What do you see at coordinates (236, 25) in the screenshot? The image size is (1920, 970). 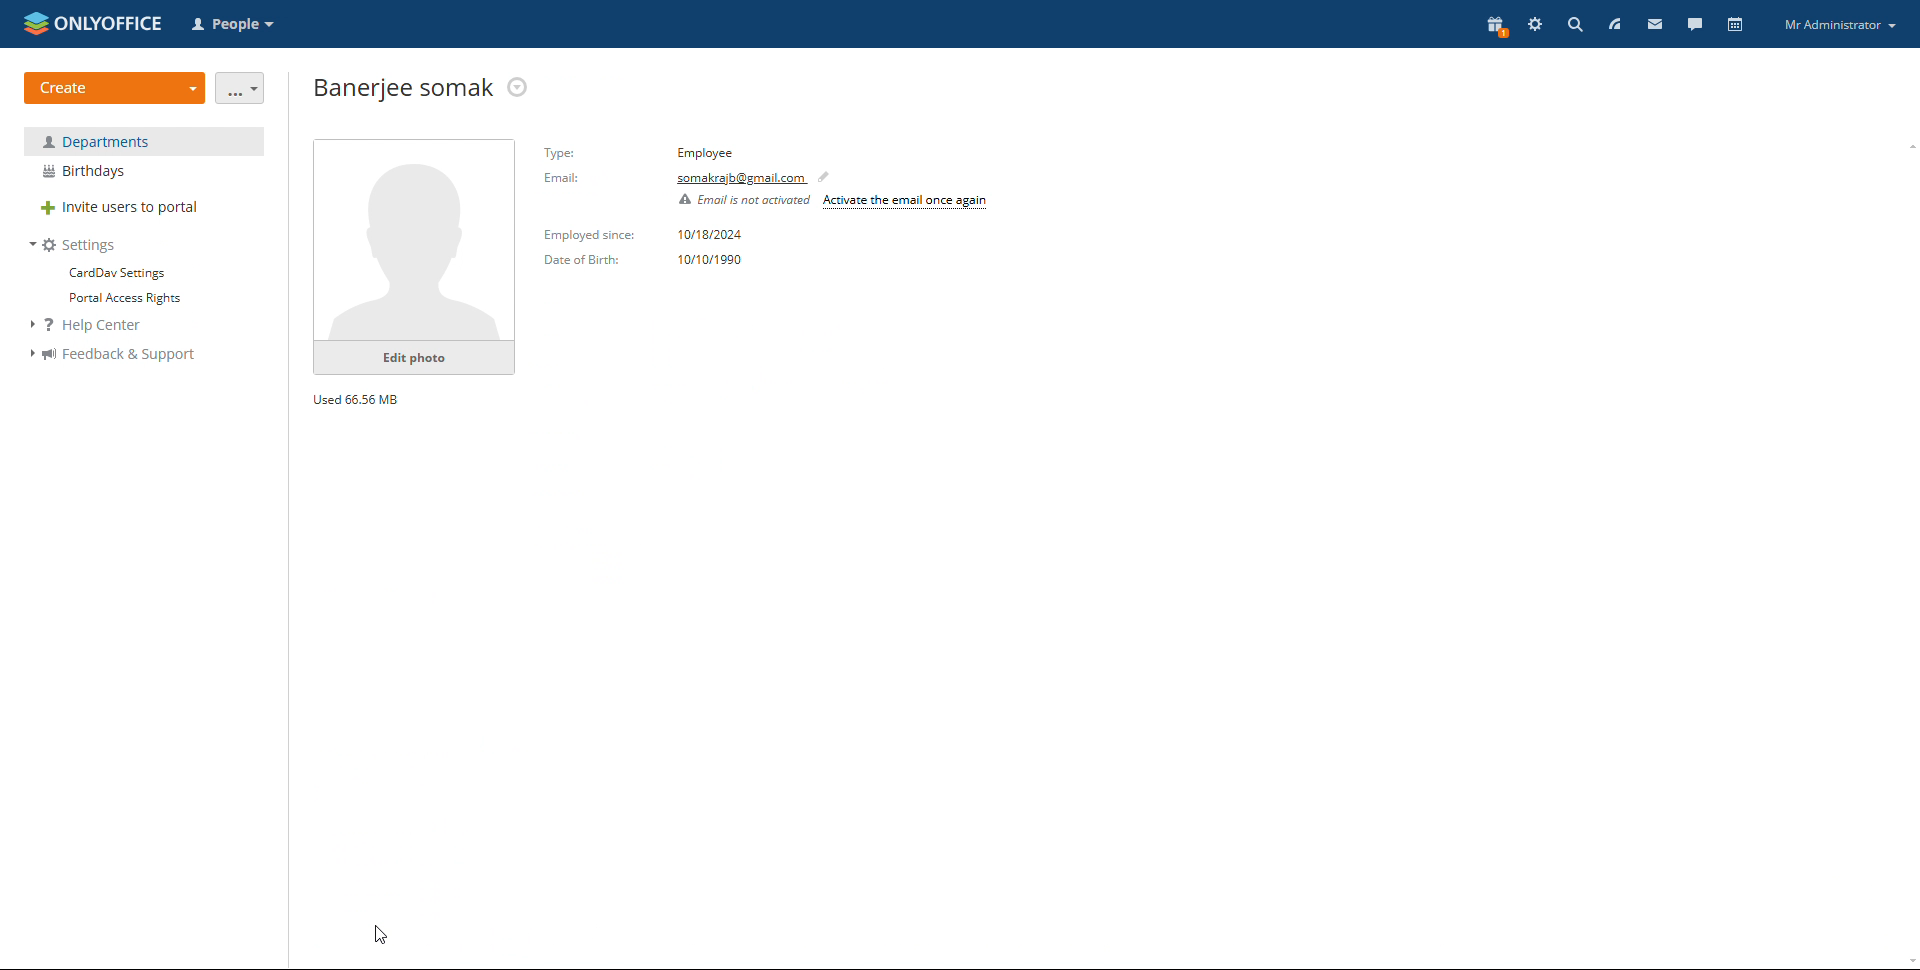 I see `select application` at bounding box center [236, 25].